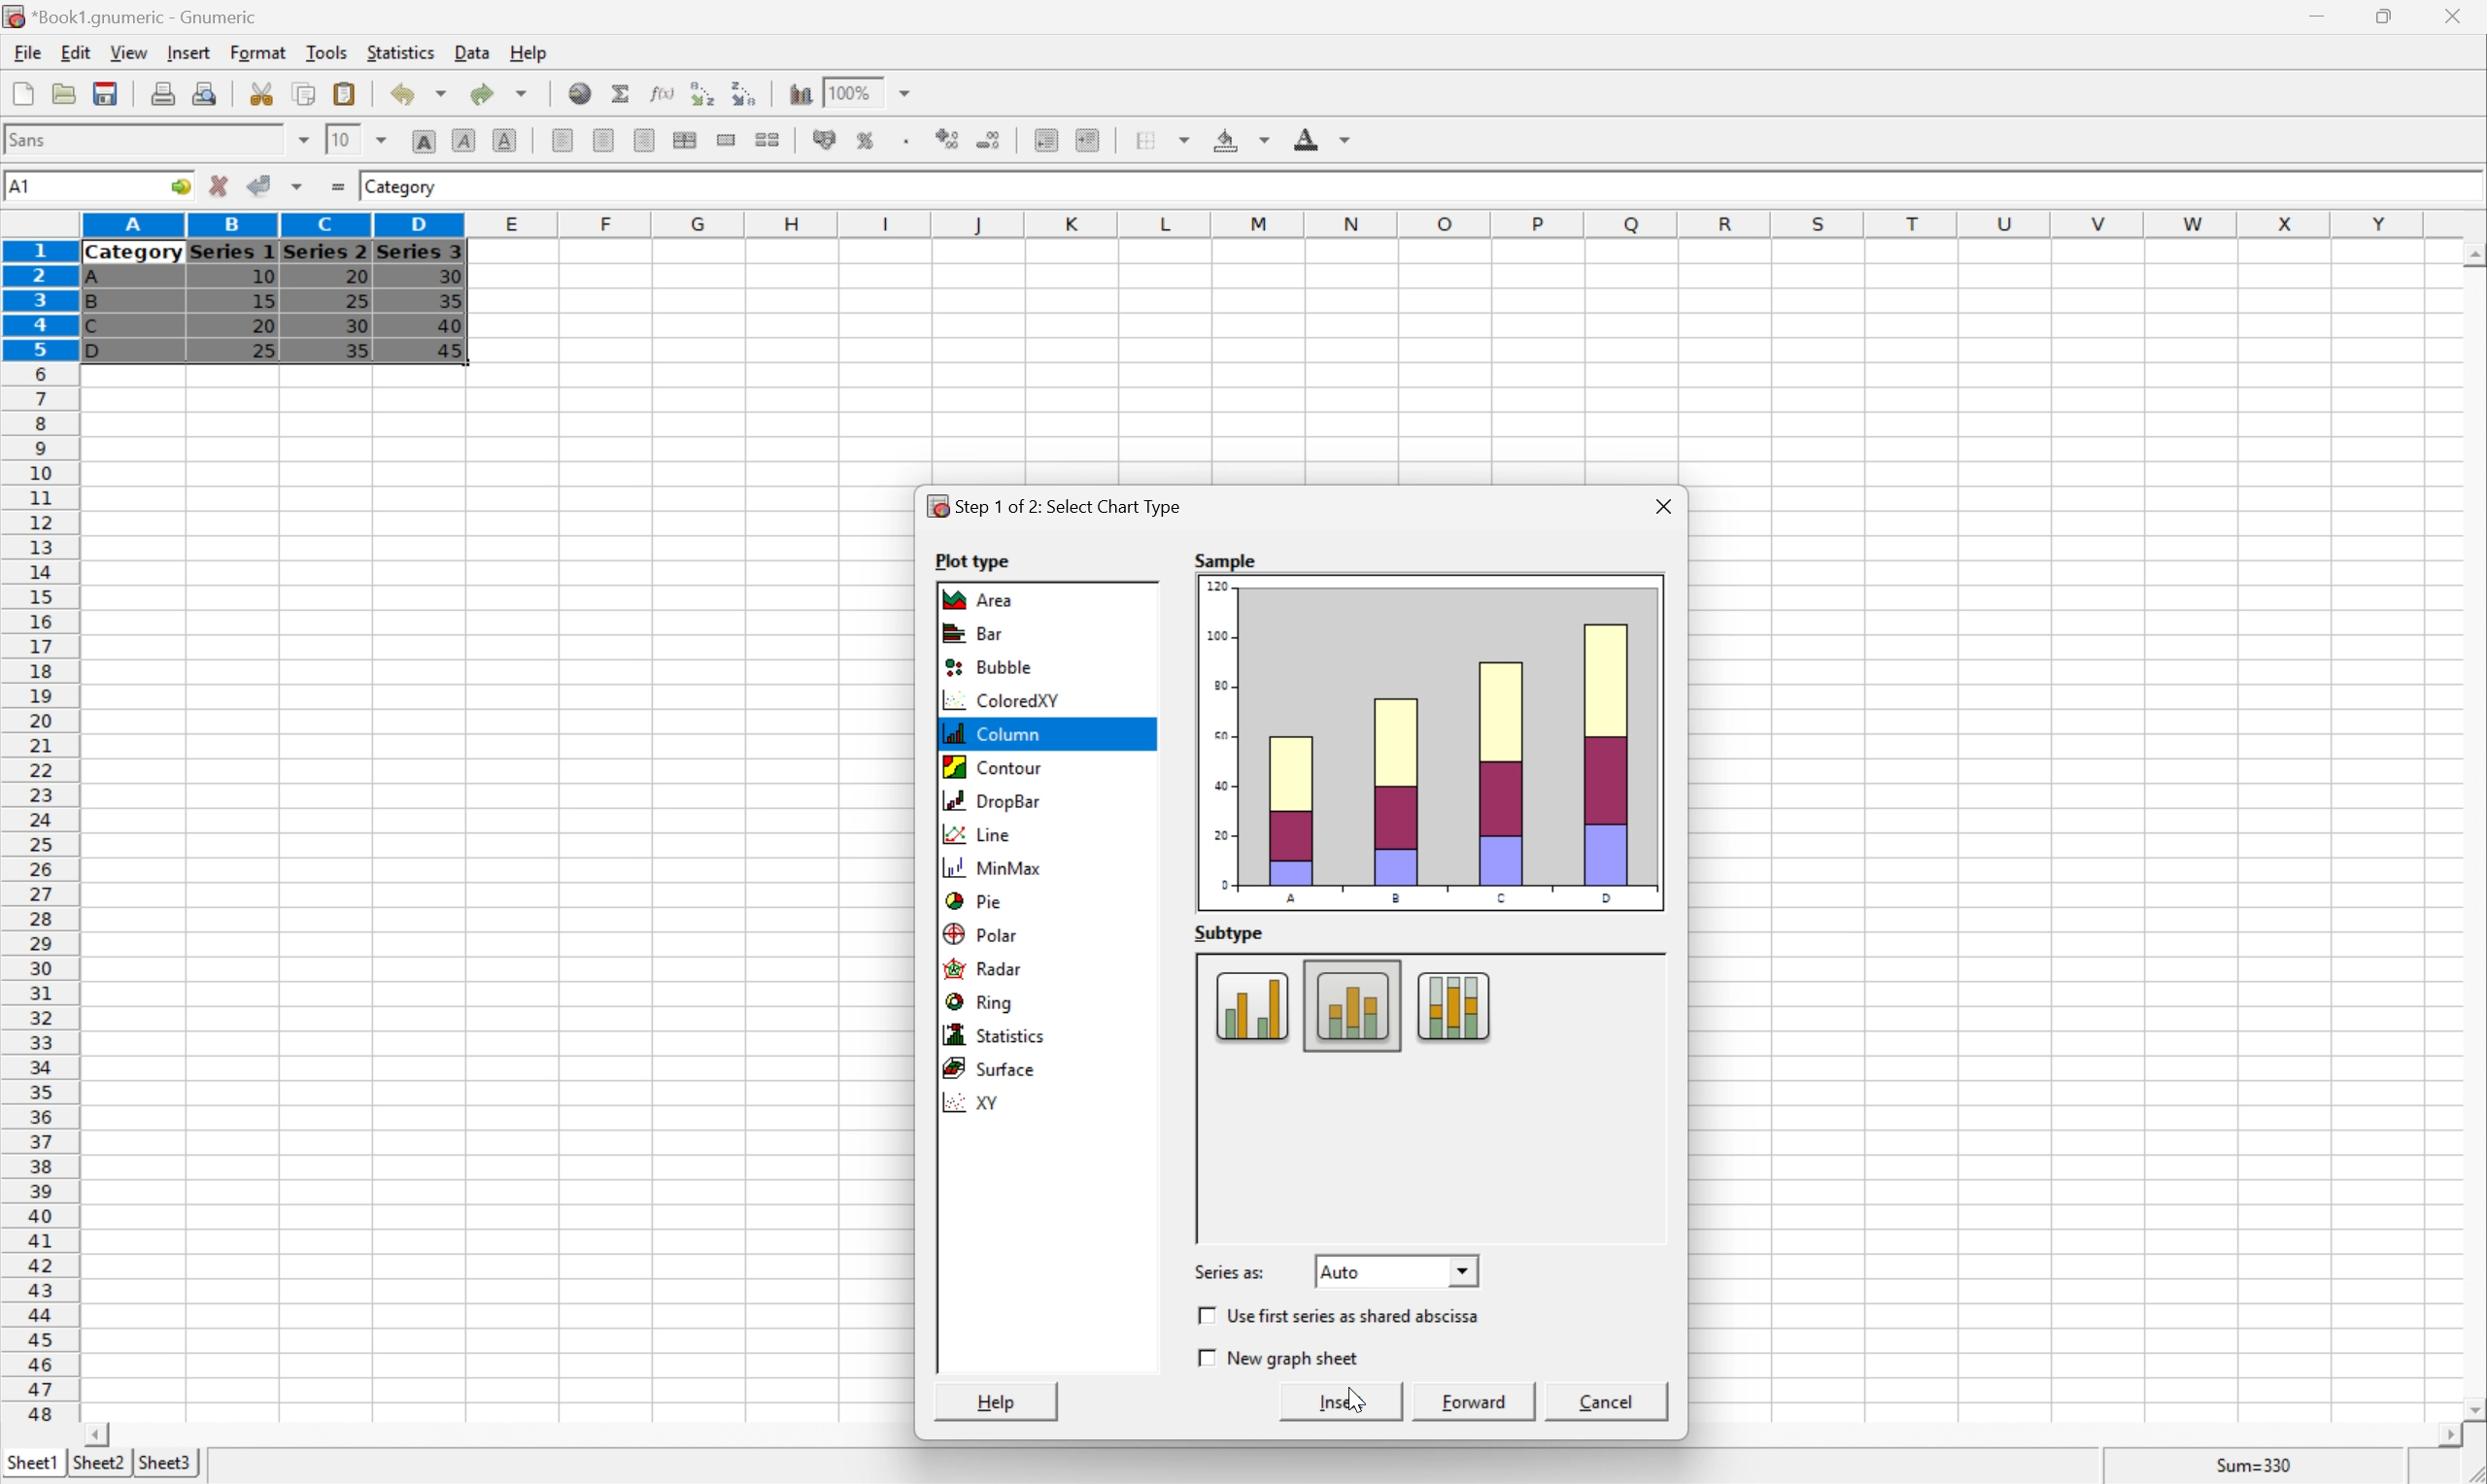  What do you see at coordinates (2471, 1412) in the screenshot?
I see `Scroll Down` at bounding box center [2471, 1412].